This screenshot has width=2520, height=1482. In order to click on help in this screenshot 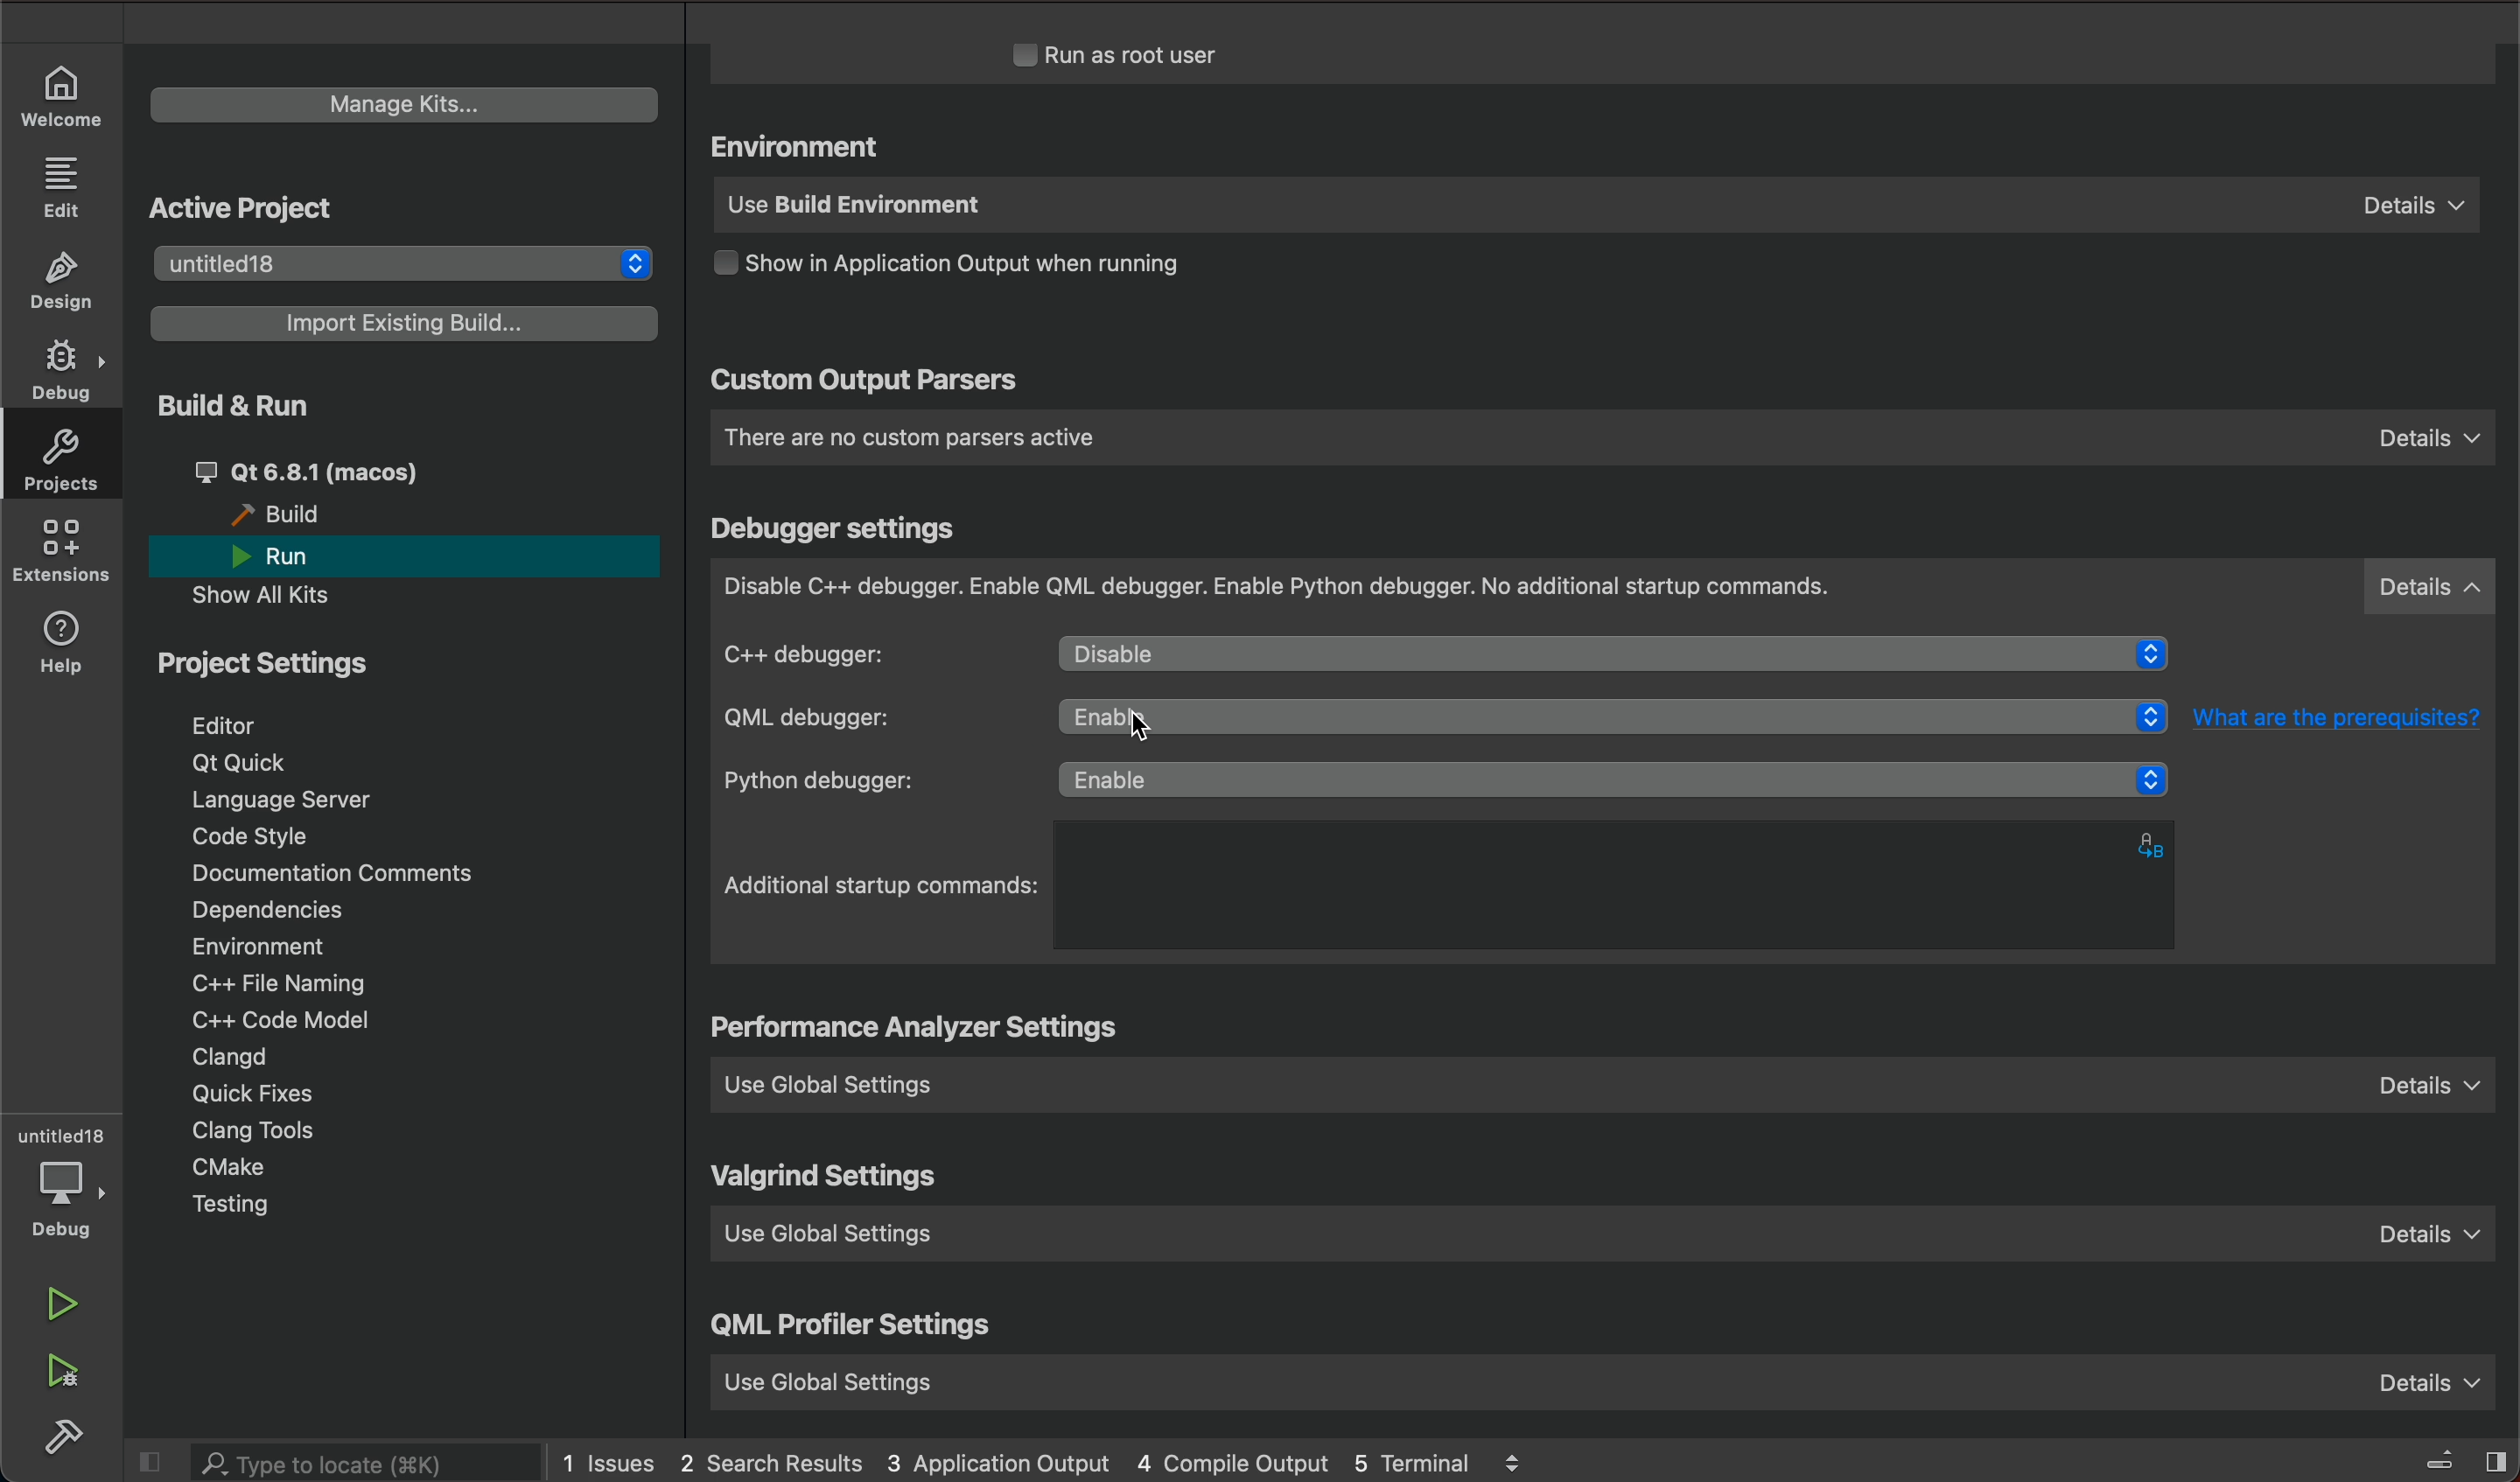, I will do `click(68, 643)`.